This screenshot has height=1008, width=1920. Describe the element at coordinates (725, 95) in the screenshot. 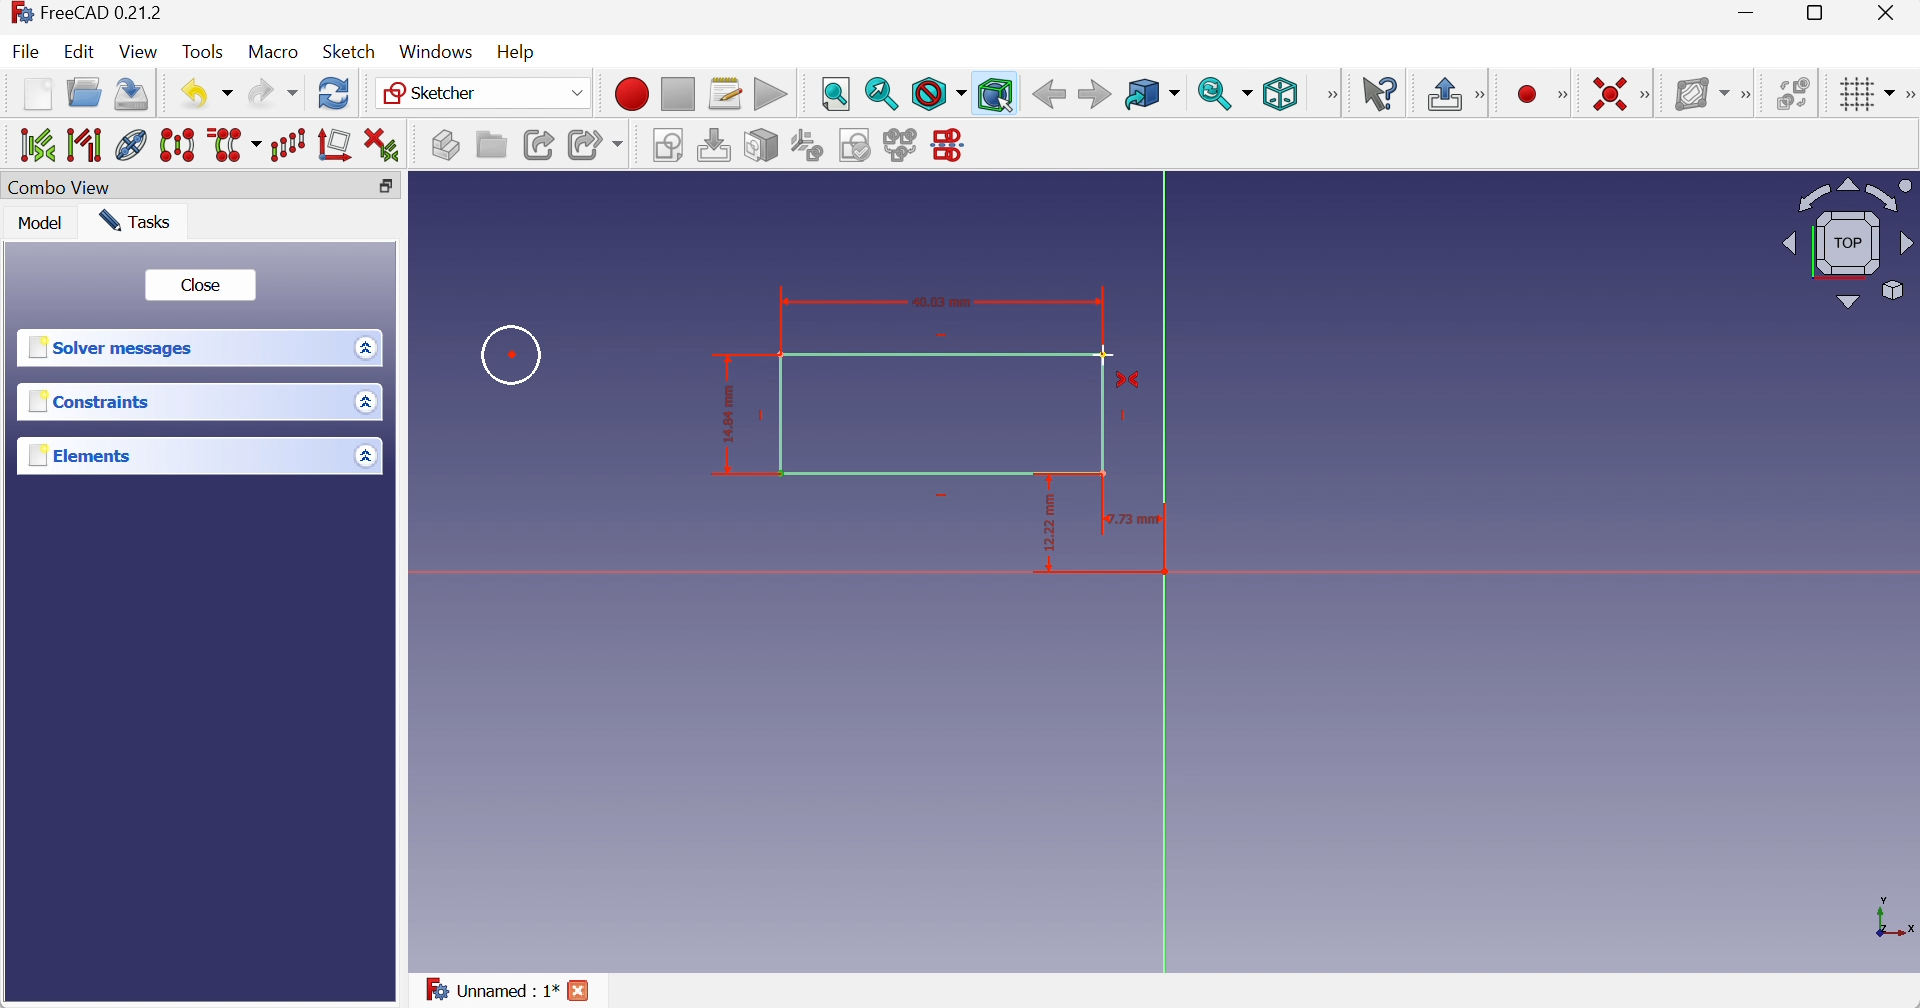

I see `Macros...` at that location.